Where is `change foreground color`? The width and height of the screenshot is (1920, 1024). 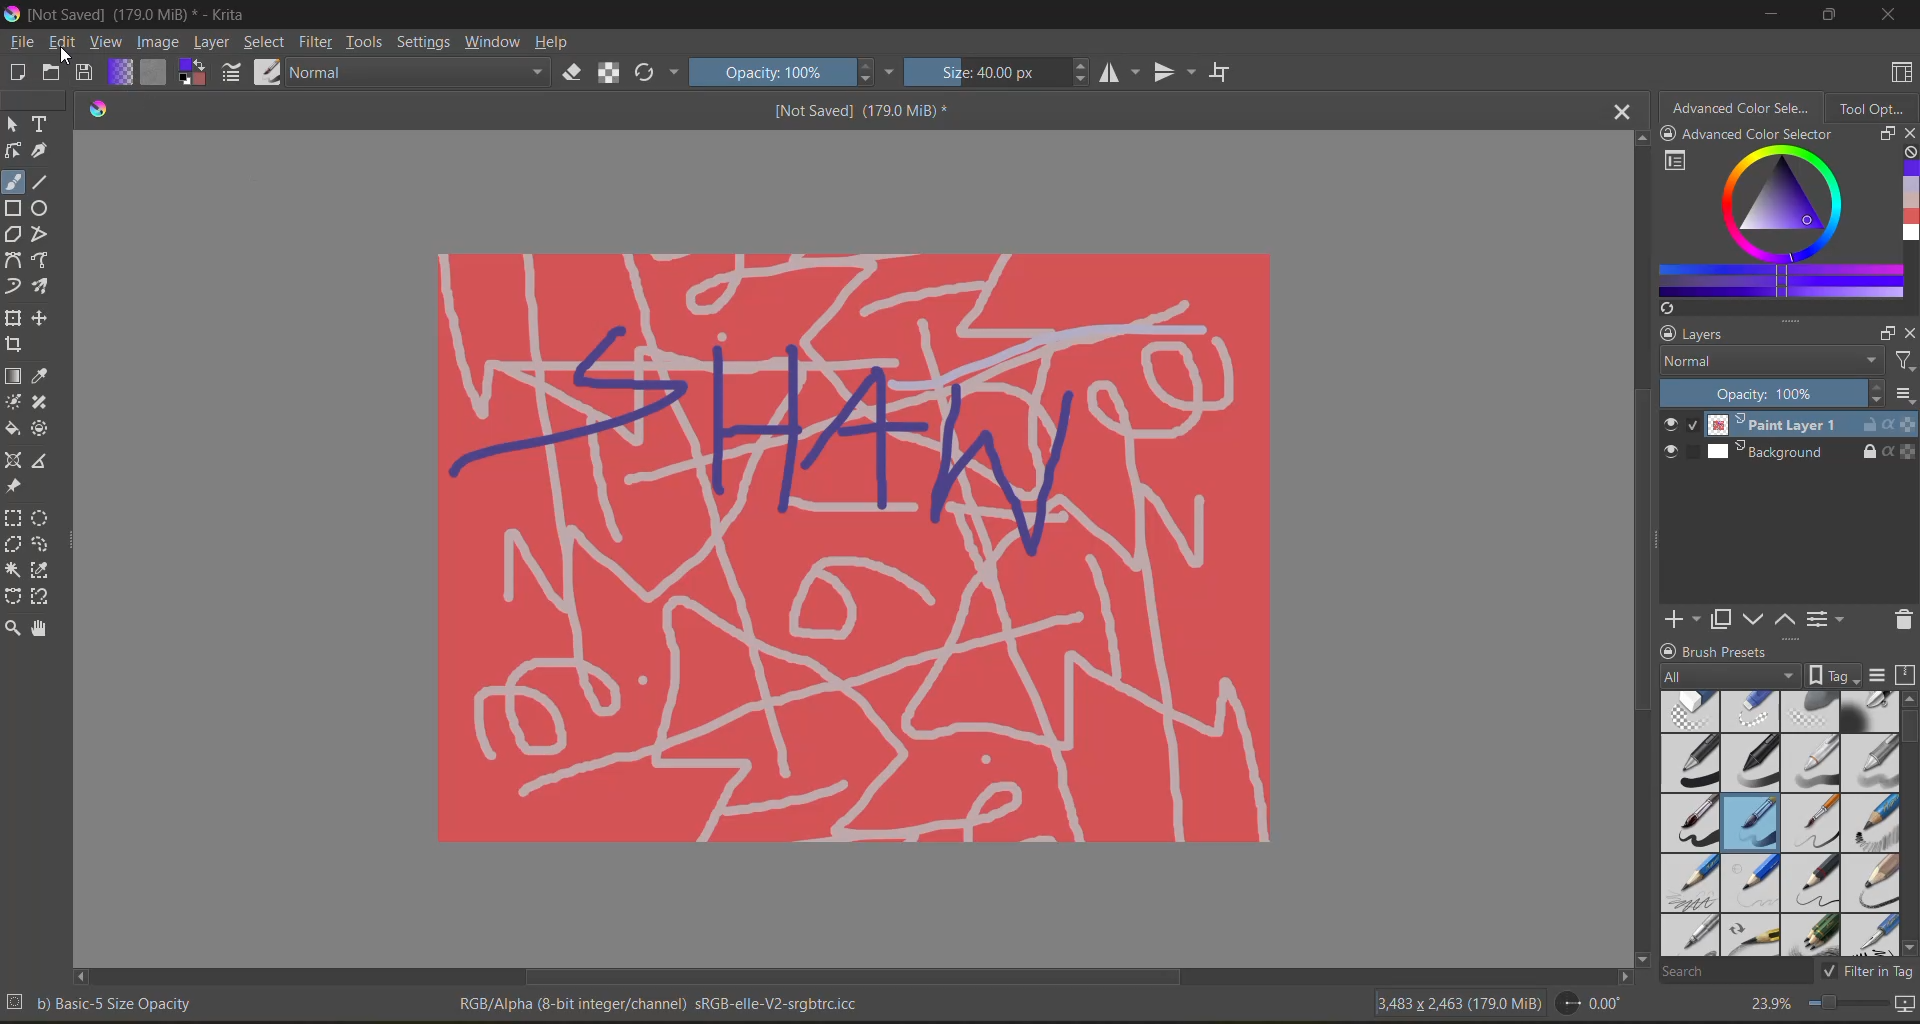 change foreground color is located at coordinates (197, 72).